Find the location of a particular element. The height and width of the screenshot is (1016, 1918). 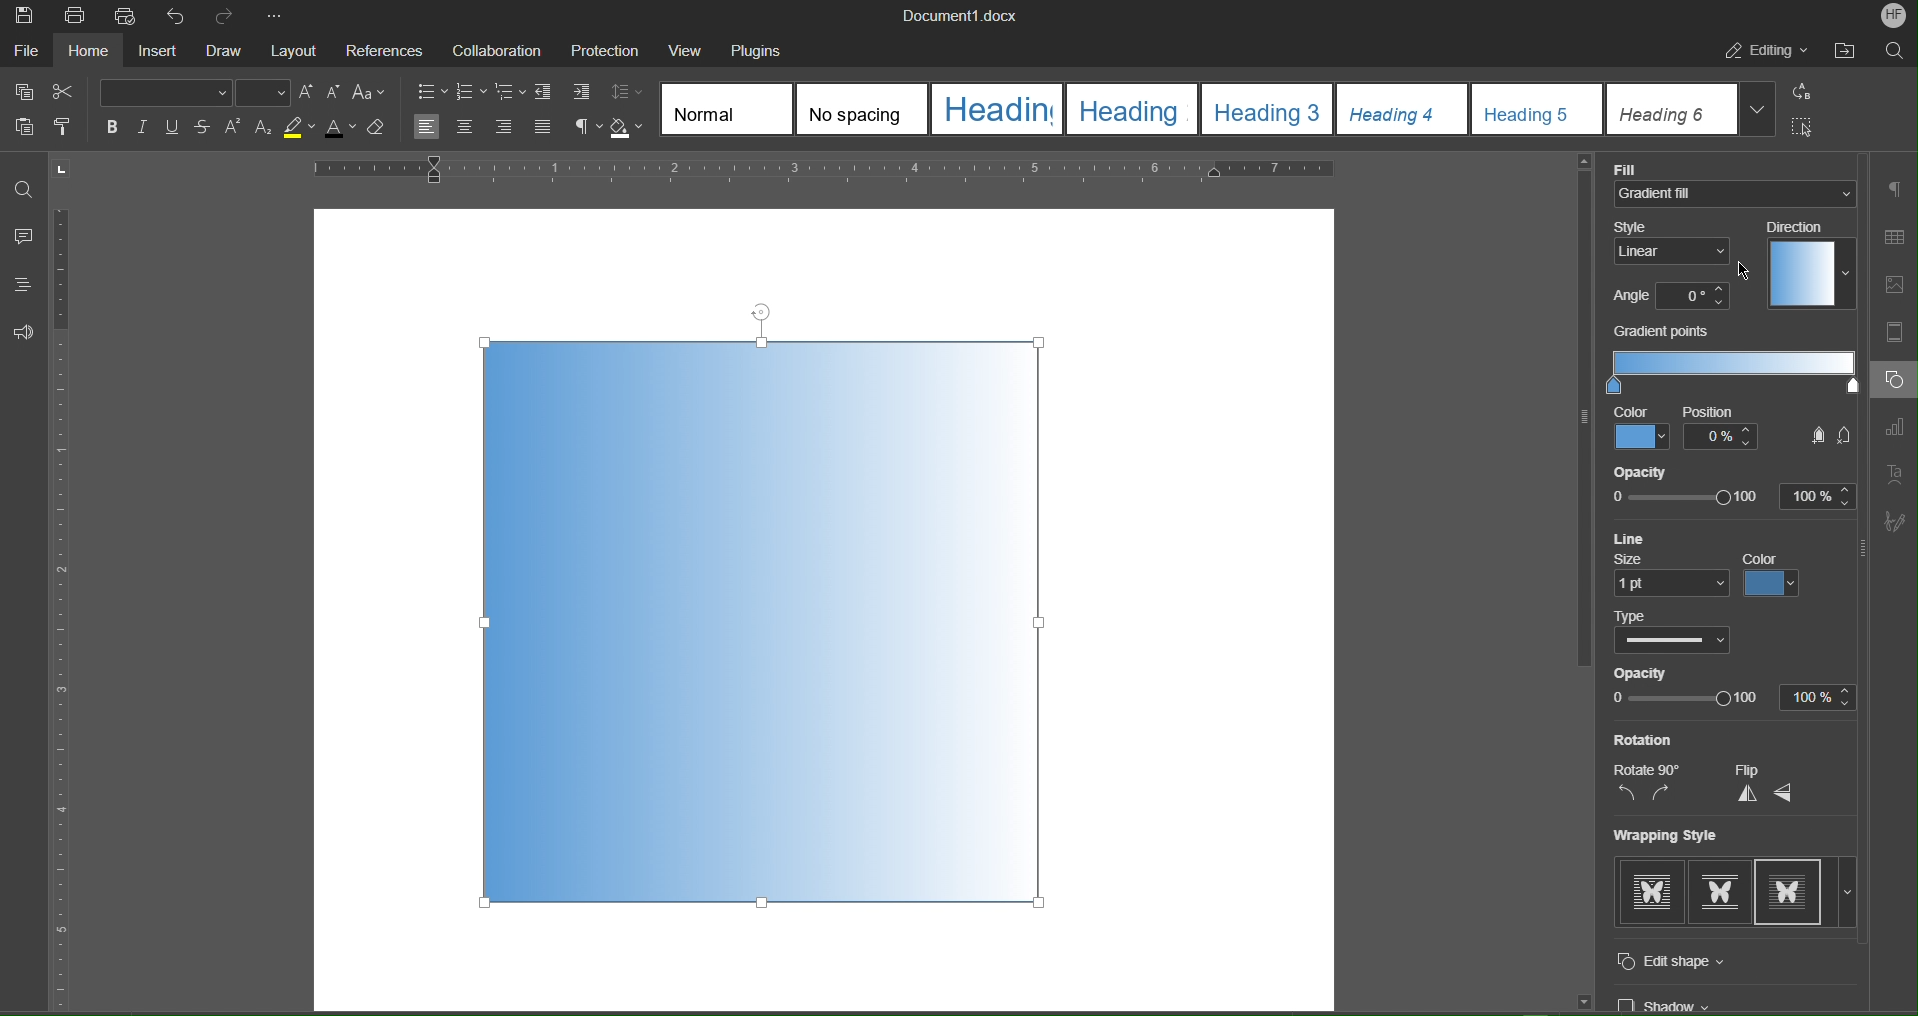

Table is located at coordinates (1899, 234).